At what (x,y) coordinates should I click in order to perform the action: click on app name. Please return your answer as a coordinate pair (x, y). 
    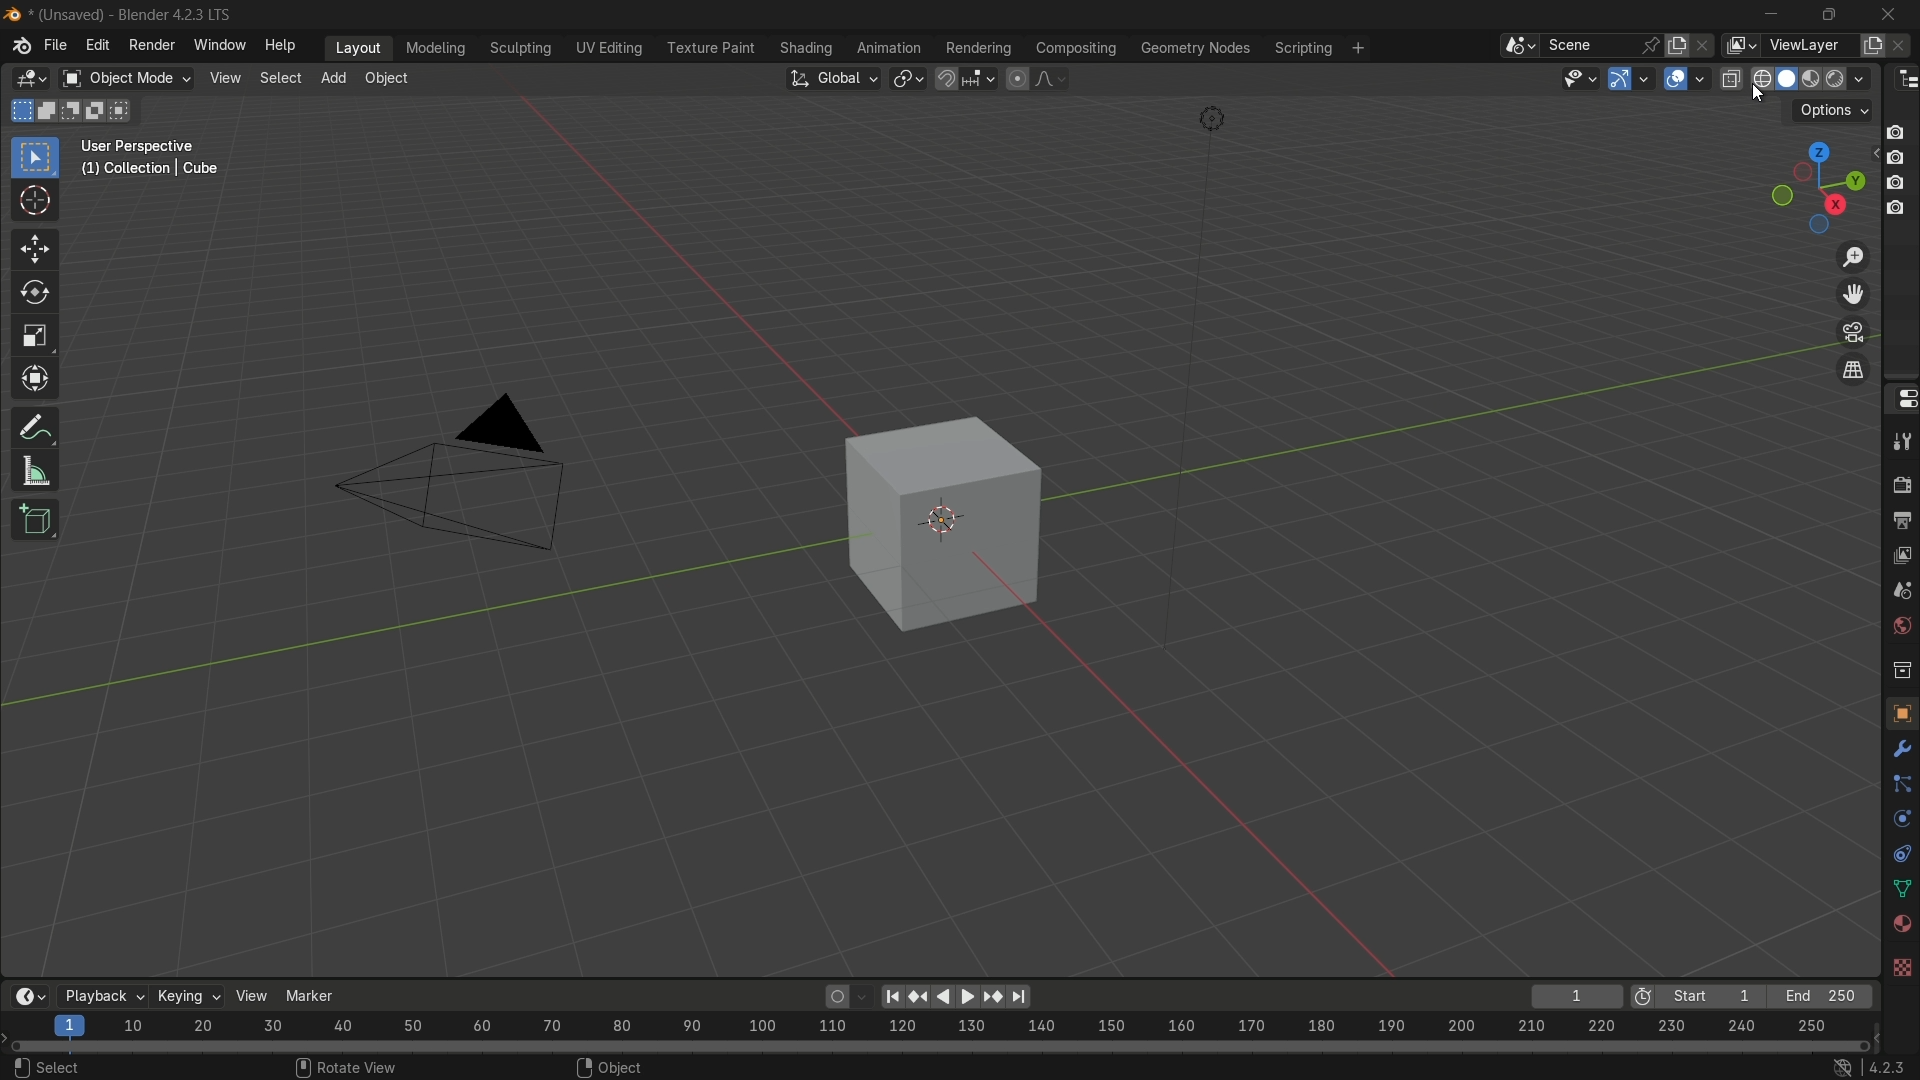
    Looking at the image, I should click on (137, 14).